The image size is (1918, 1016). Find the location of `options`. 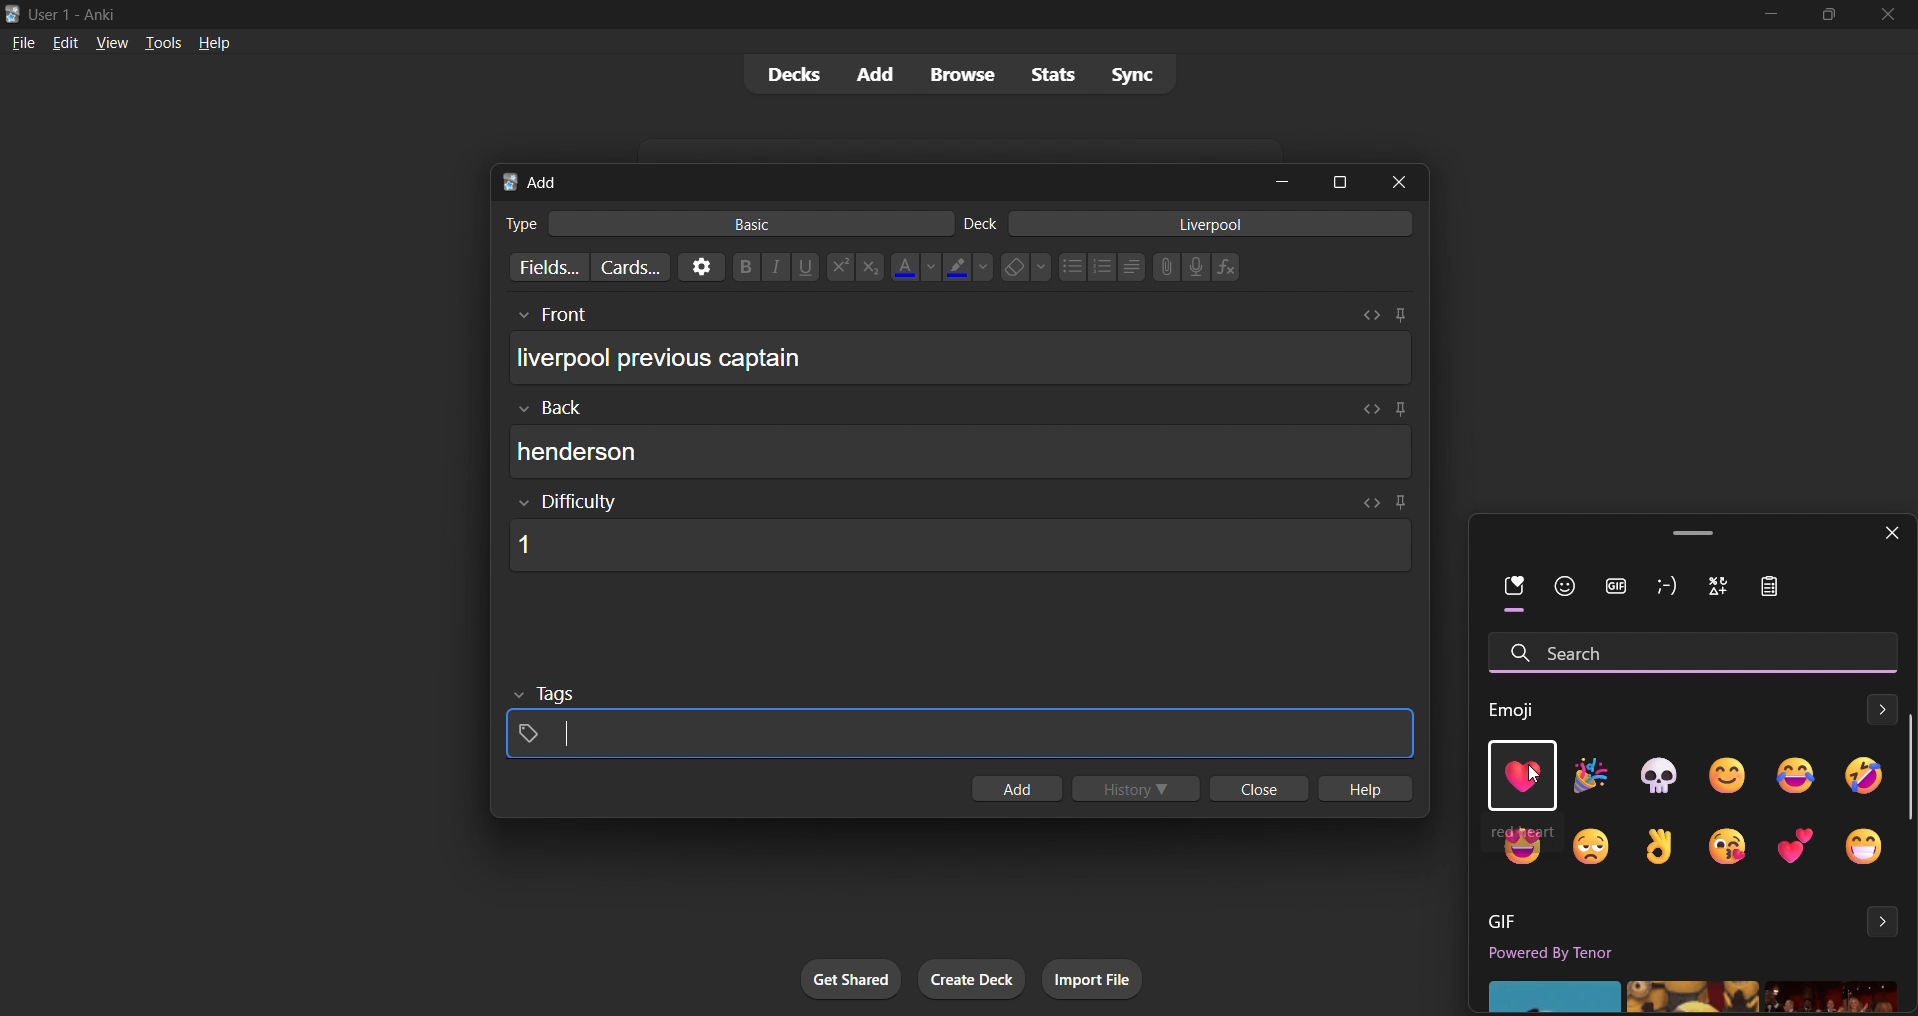

options is located at coordinates (698, 266).